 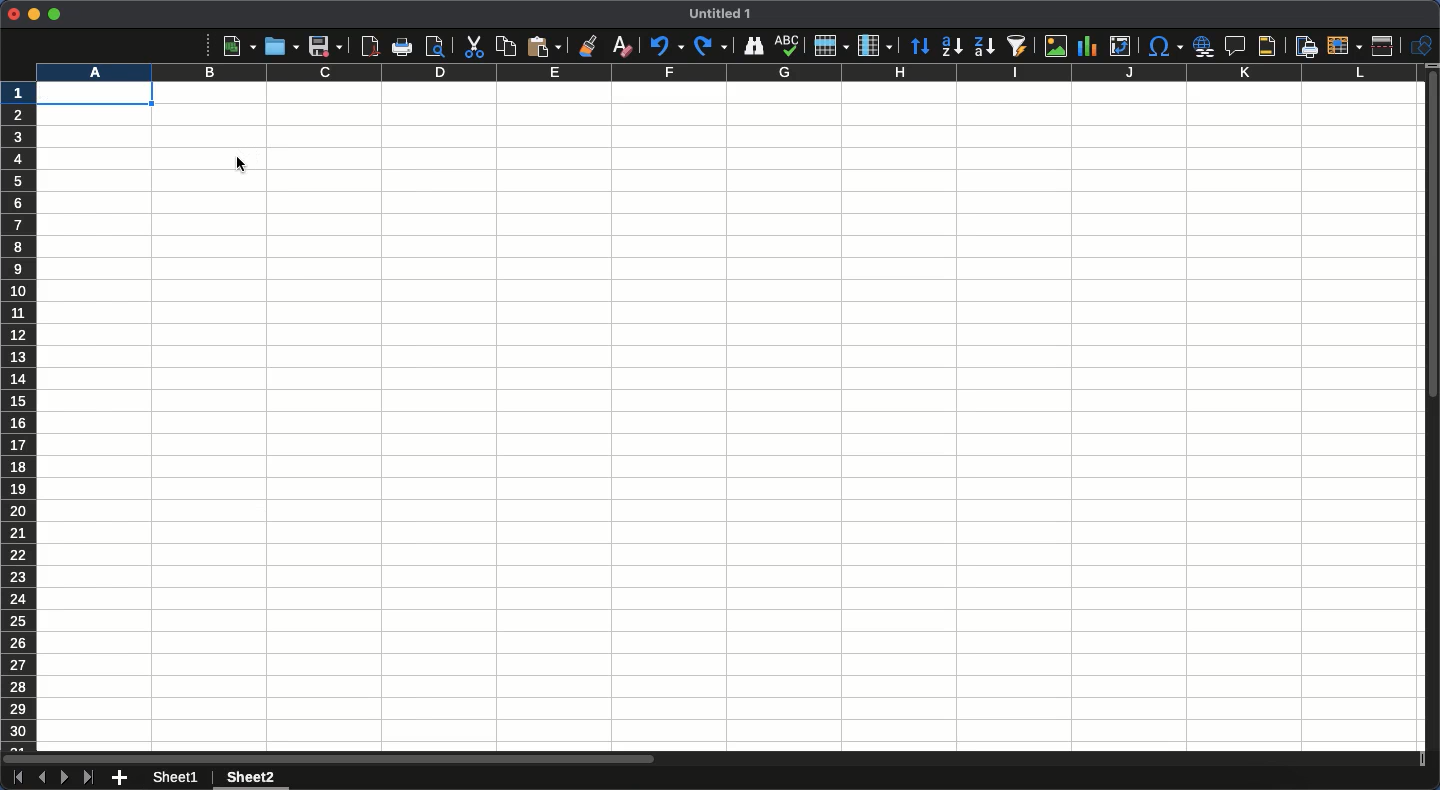 I want to click on Print preview, so click(x=435, y=46).